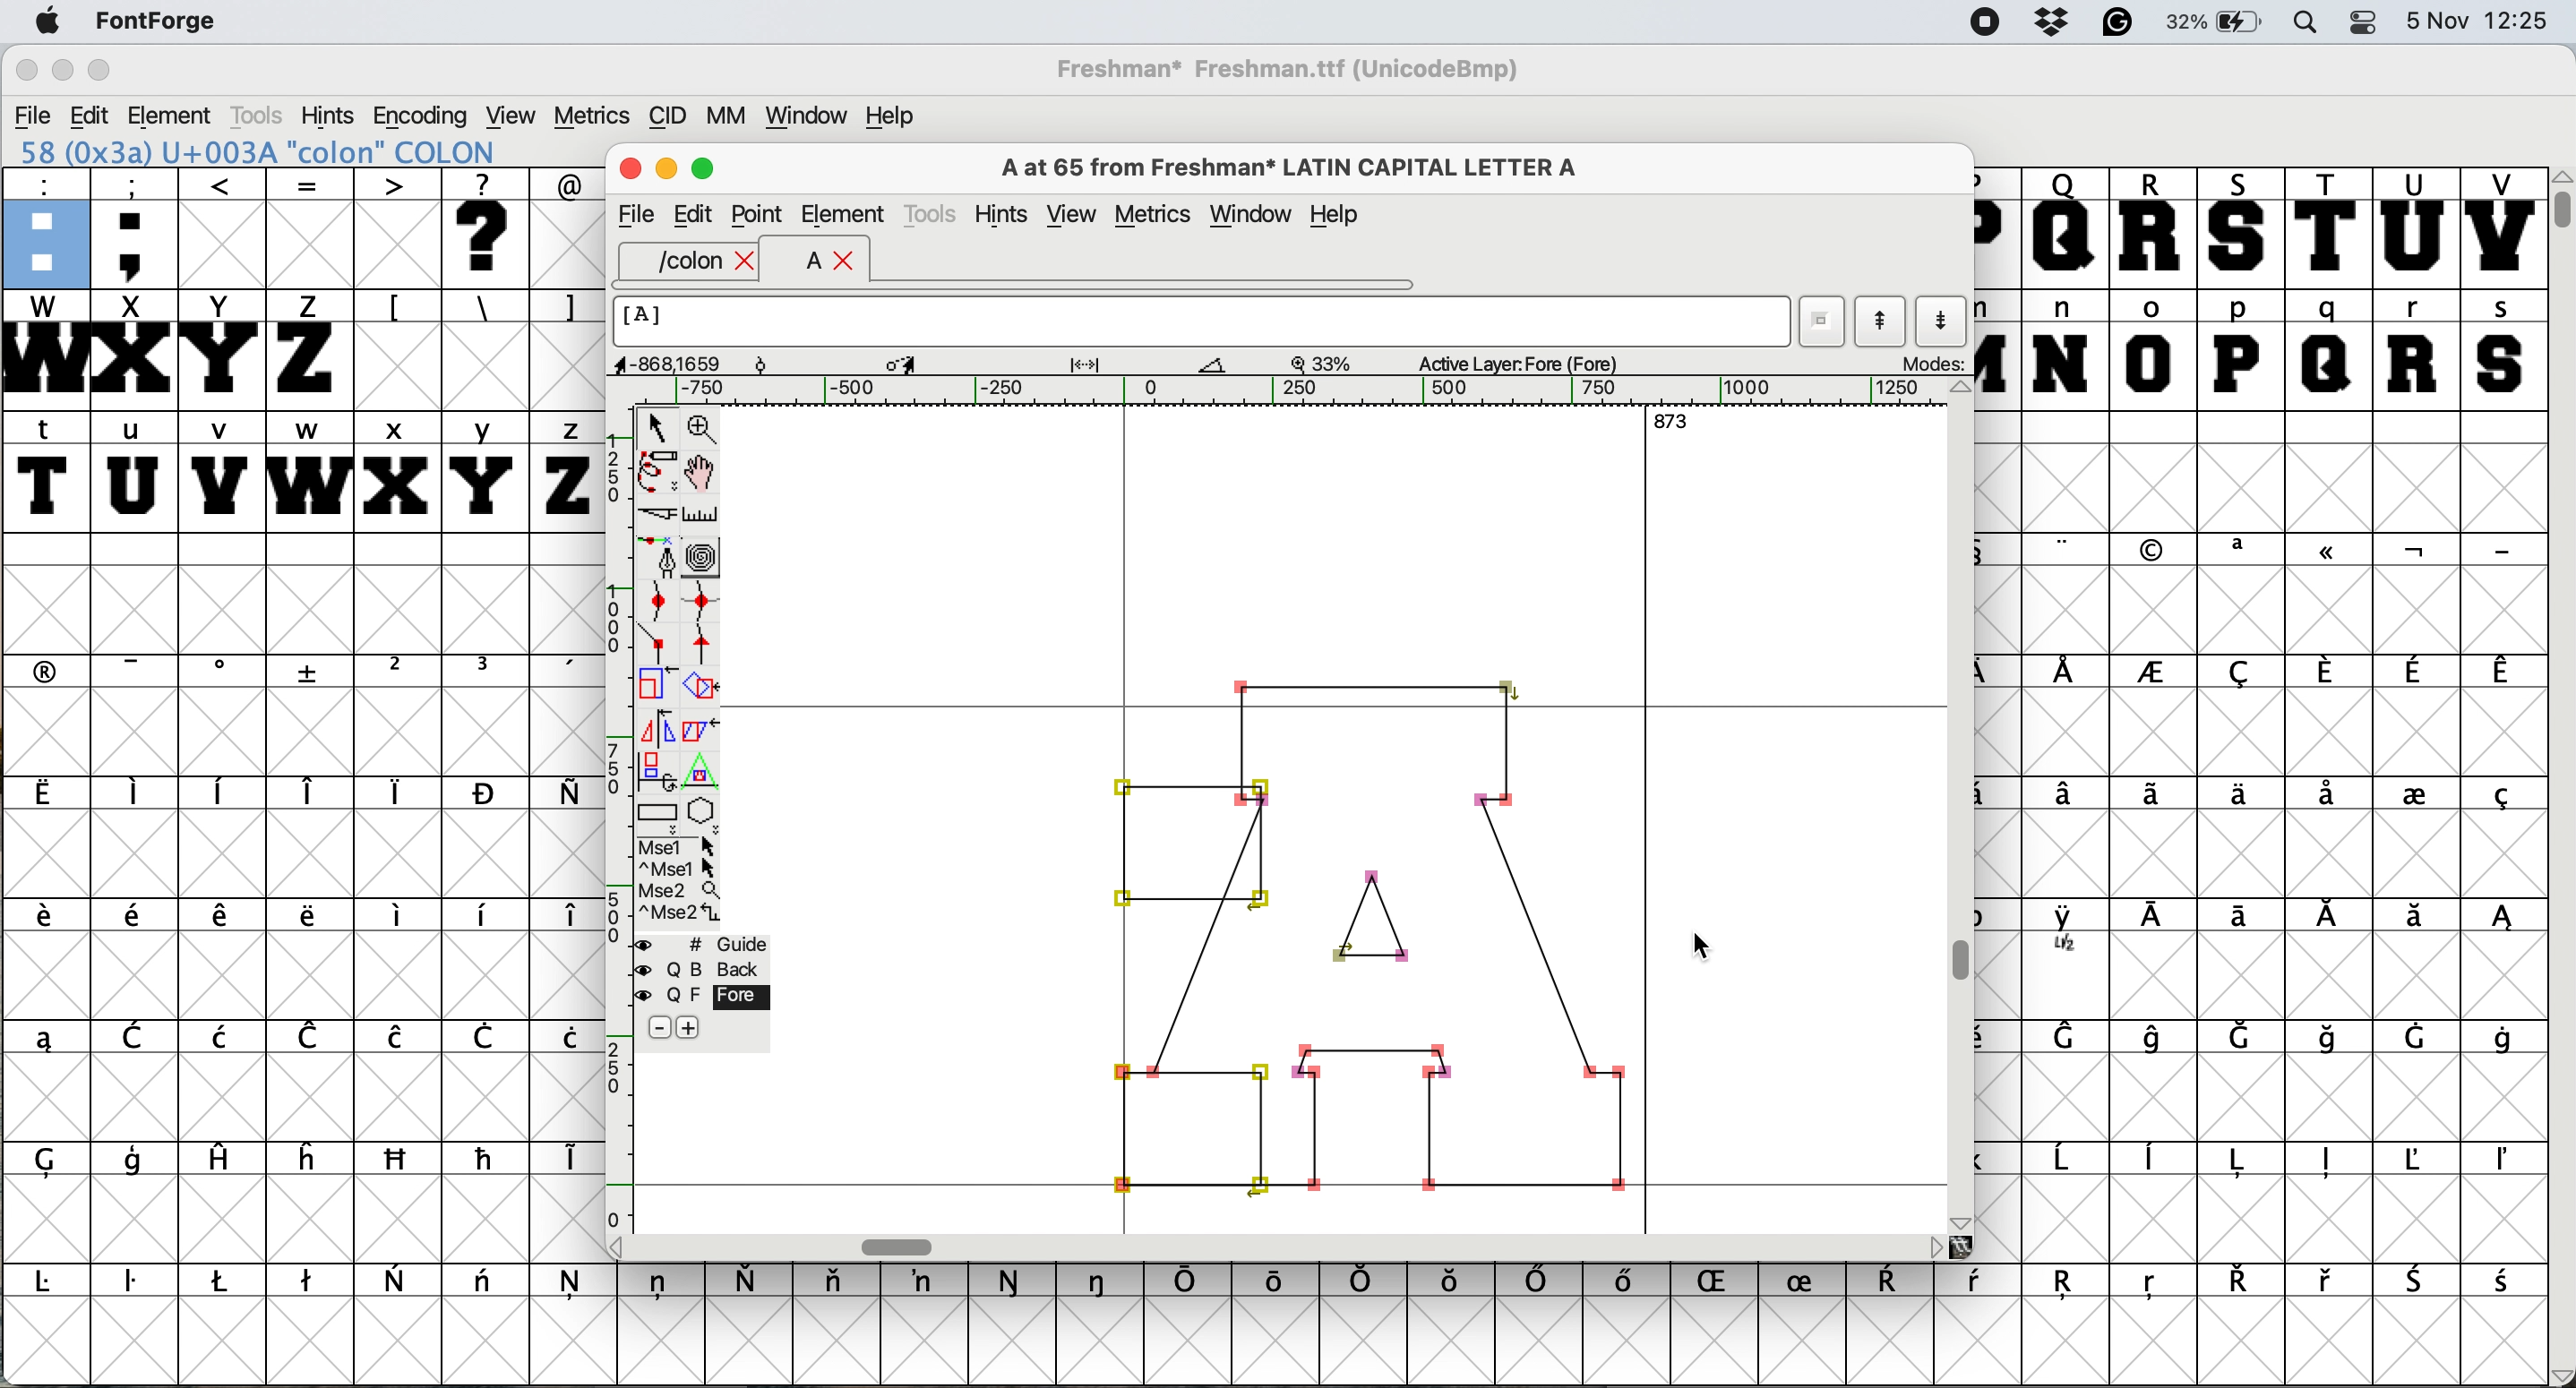  Describe the element at coordinates (50, 670) in the screenshot. I see `symbol` at that location.